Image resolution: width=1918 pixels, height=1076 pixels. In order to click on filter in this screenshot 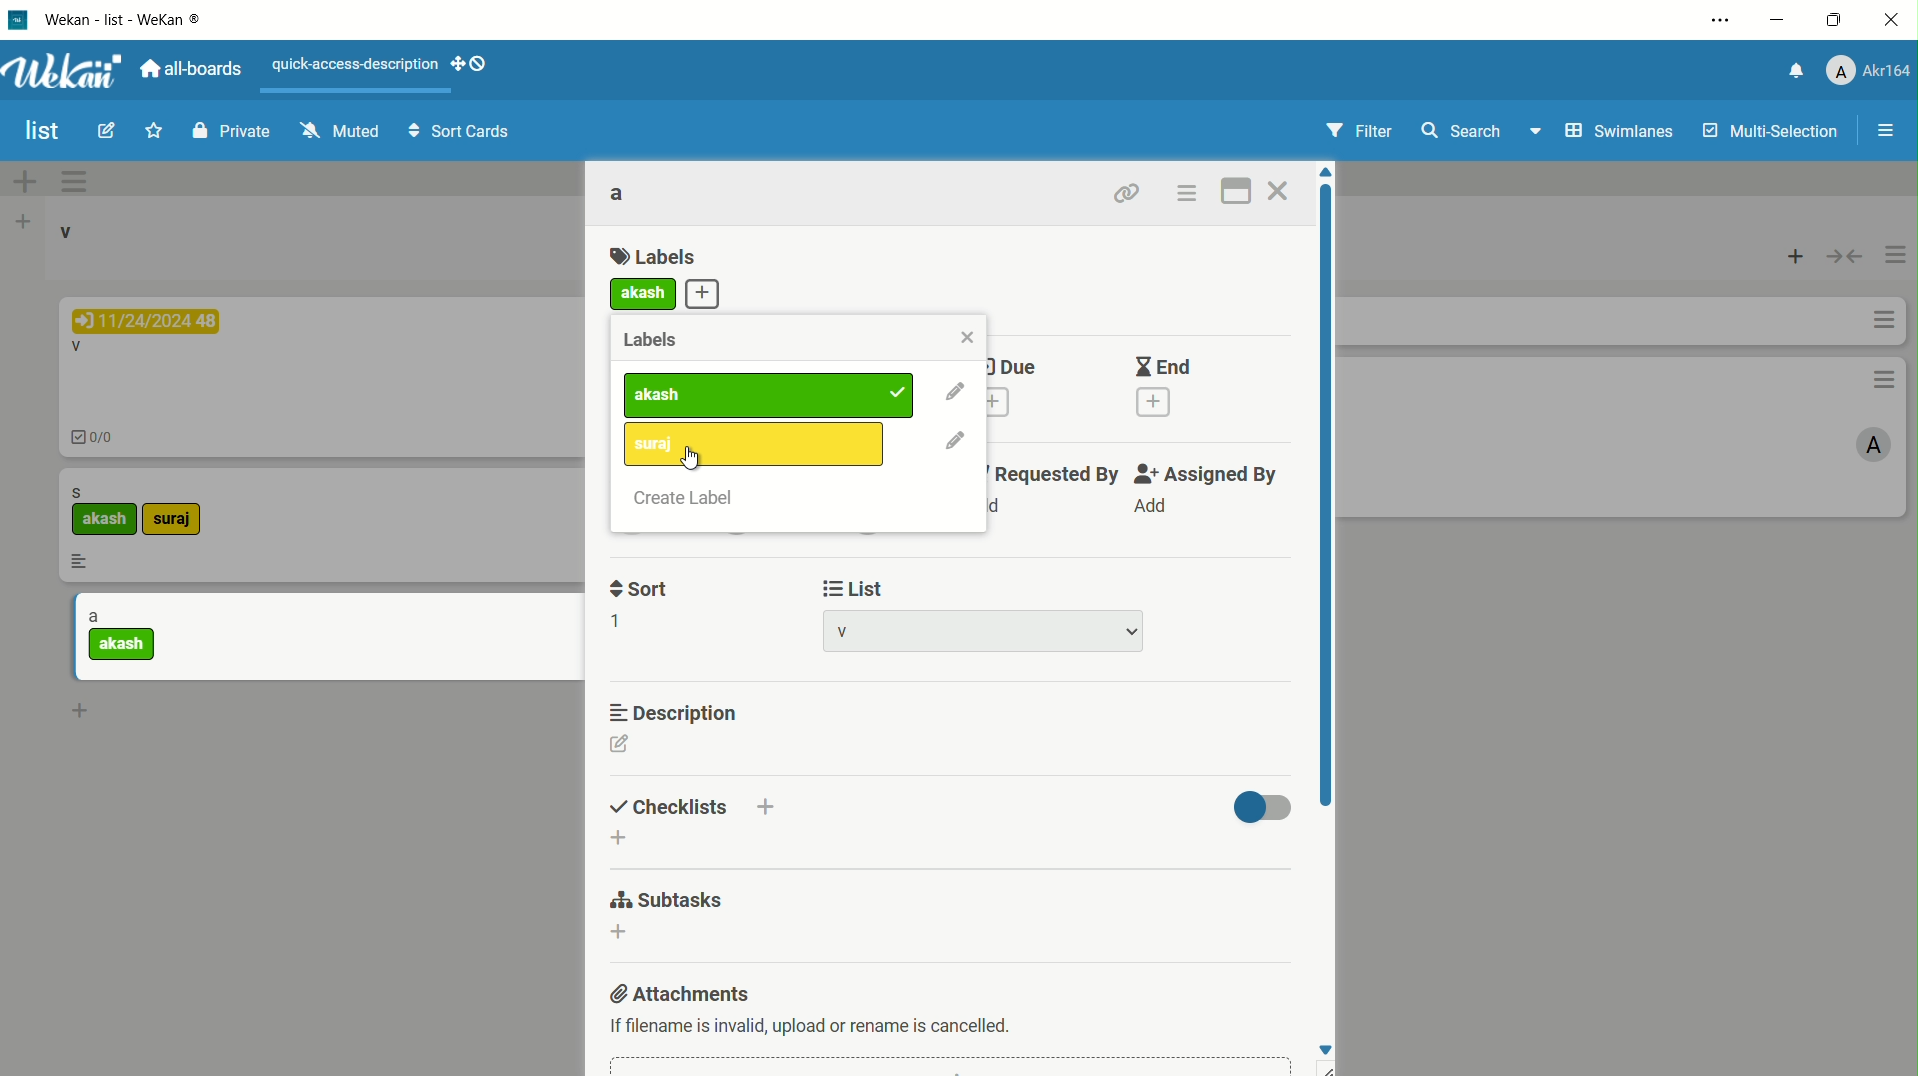, I will do `click(1356, 132)`.